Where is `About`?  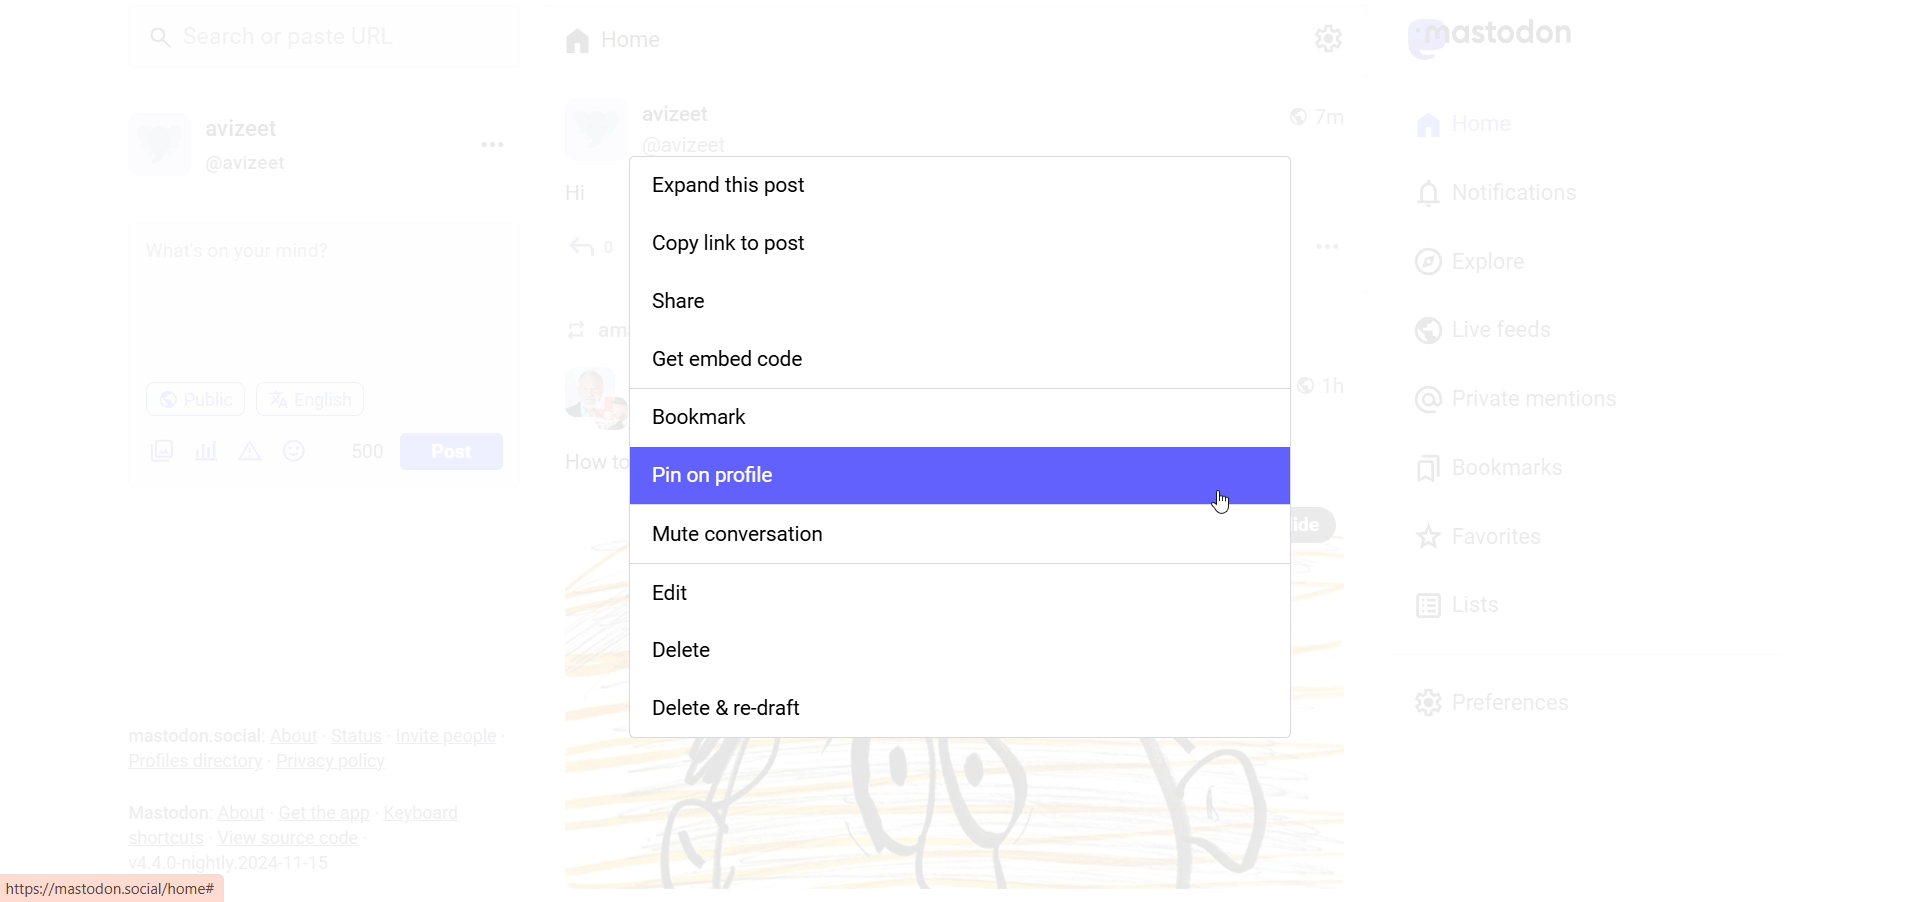
About is located at coordinates (240, 812).